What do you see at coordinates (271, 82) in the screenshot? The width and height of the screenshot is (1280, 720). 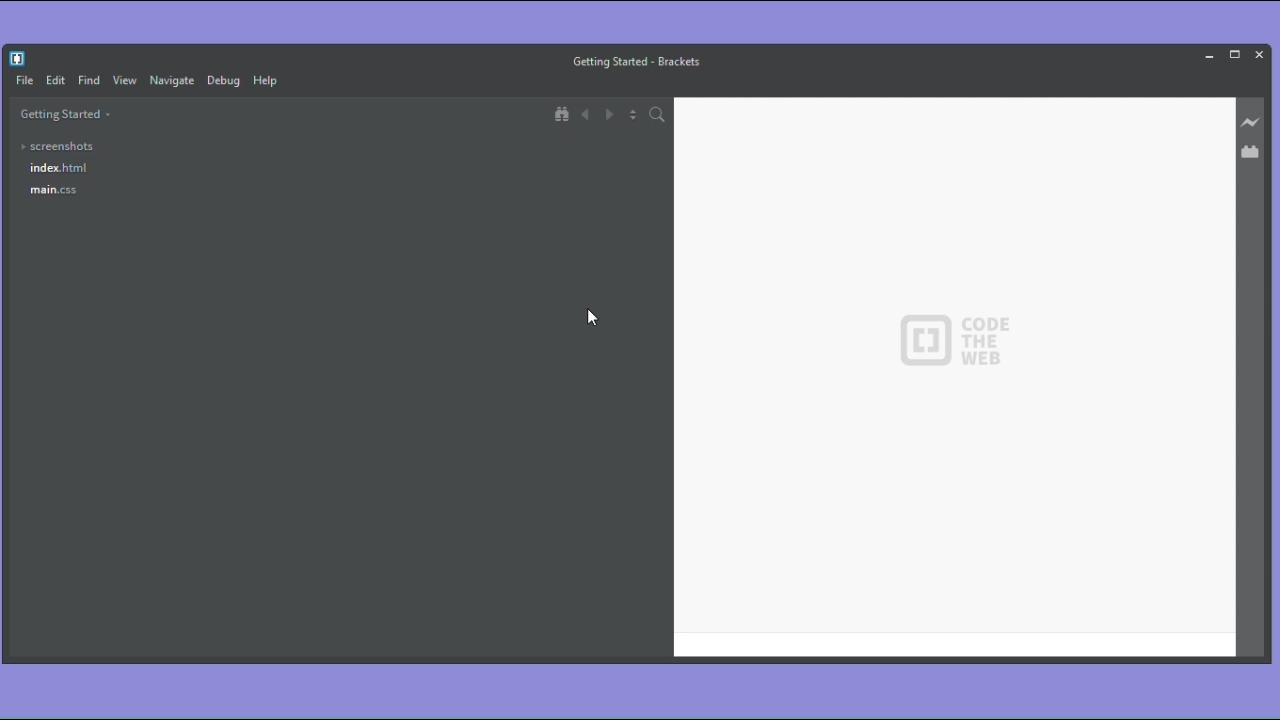 I see `Help` at bounding box center [271, 82].